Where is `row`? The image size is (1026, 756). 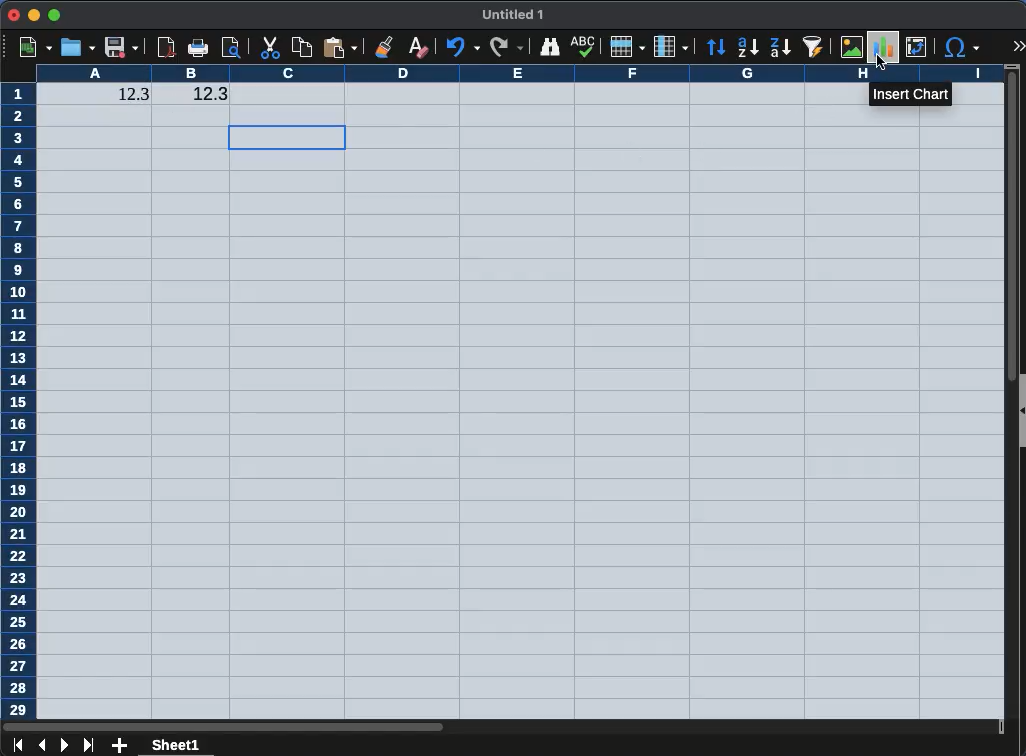
row is located at coordinates (626, 46).